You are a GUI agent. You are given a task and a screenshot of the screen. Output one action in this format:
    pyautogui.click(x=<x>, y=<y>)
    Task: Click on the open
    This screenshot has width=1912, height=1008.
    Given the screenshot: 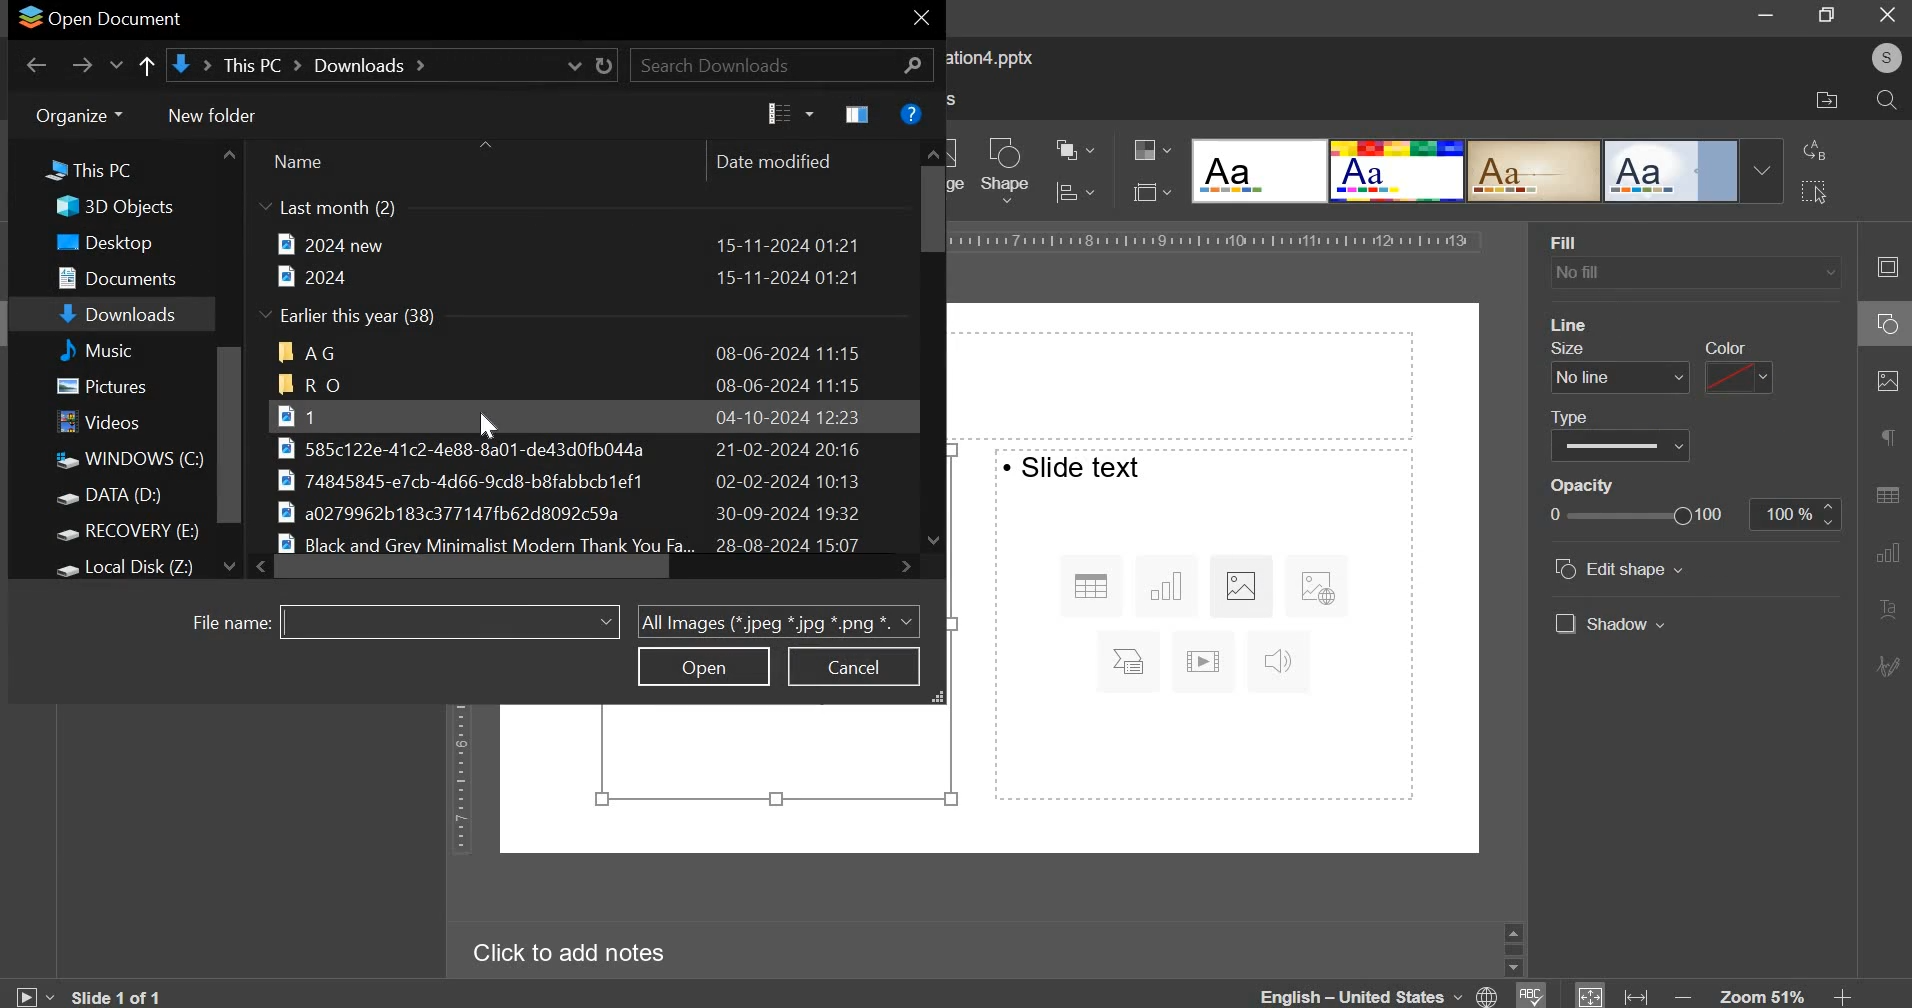 What is the action you would take?
    pyautogui.click(x=704, y=666)
    